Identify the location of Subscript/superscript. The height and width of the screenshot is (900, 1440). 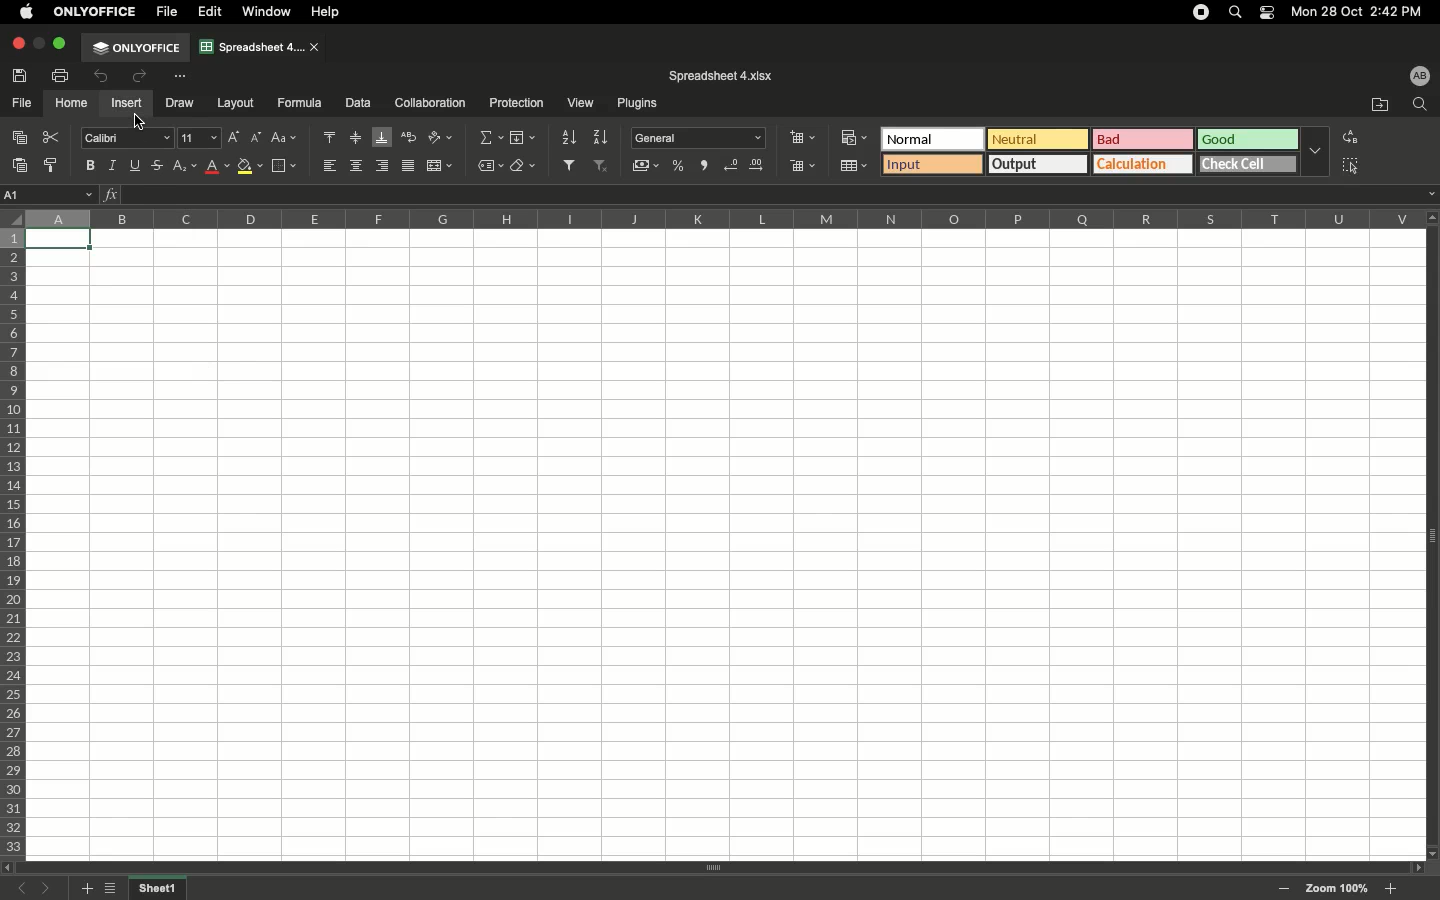
(186, 166).